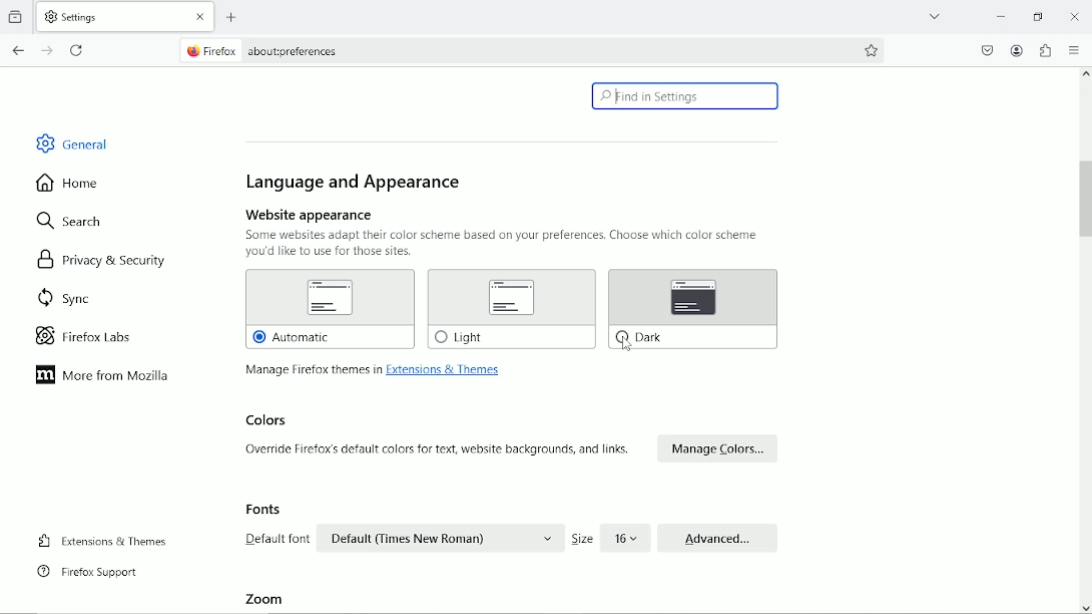  What do you see at coordinates (623, 344) in the screenshot?
I see `cursor` at bounding box center [623, 344].